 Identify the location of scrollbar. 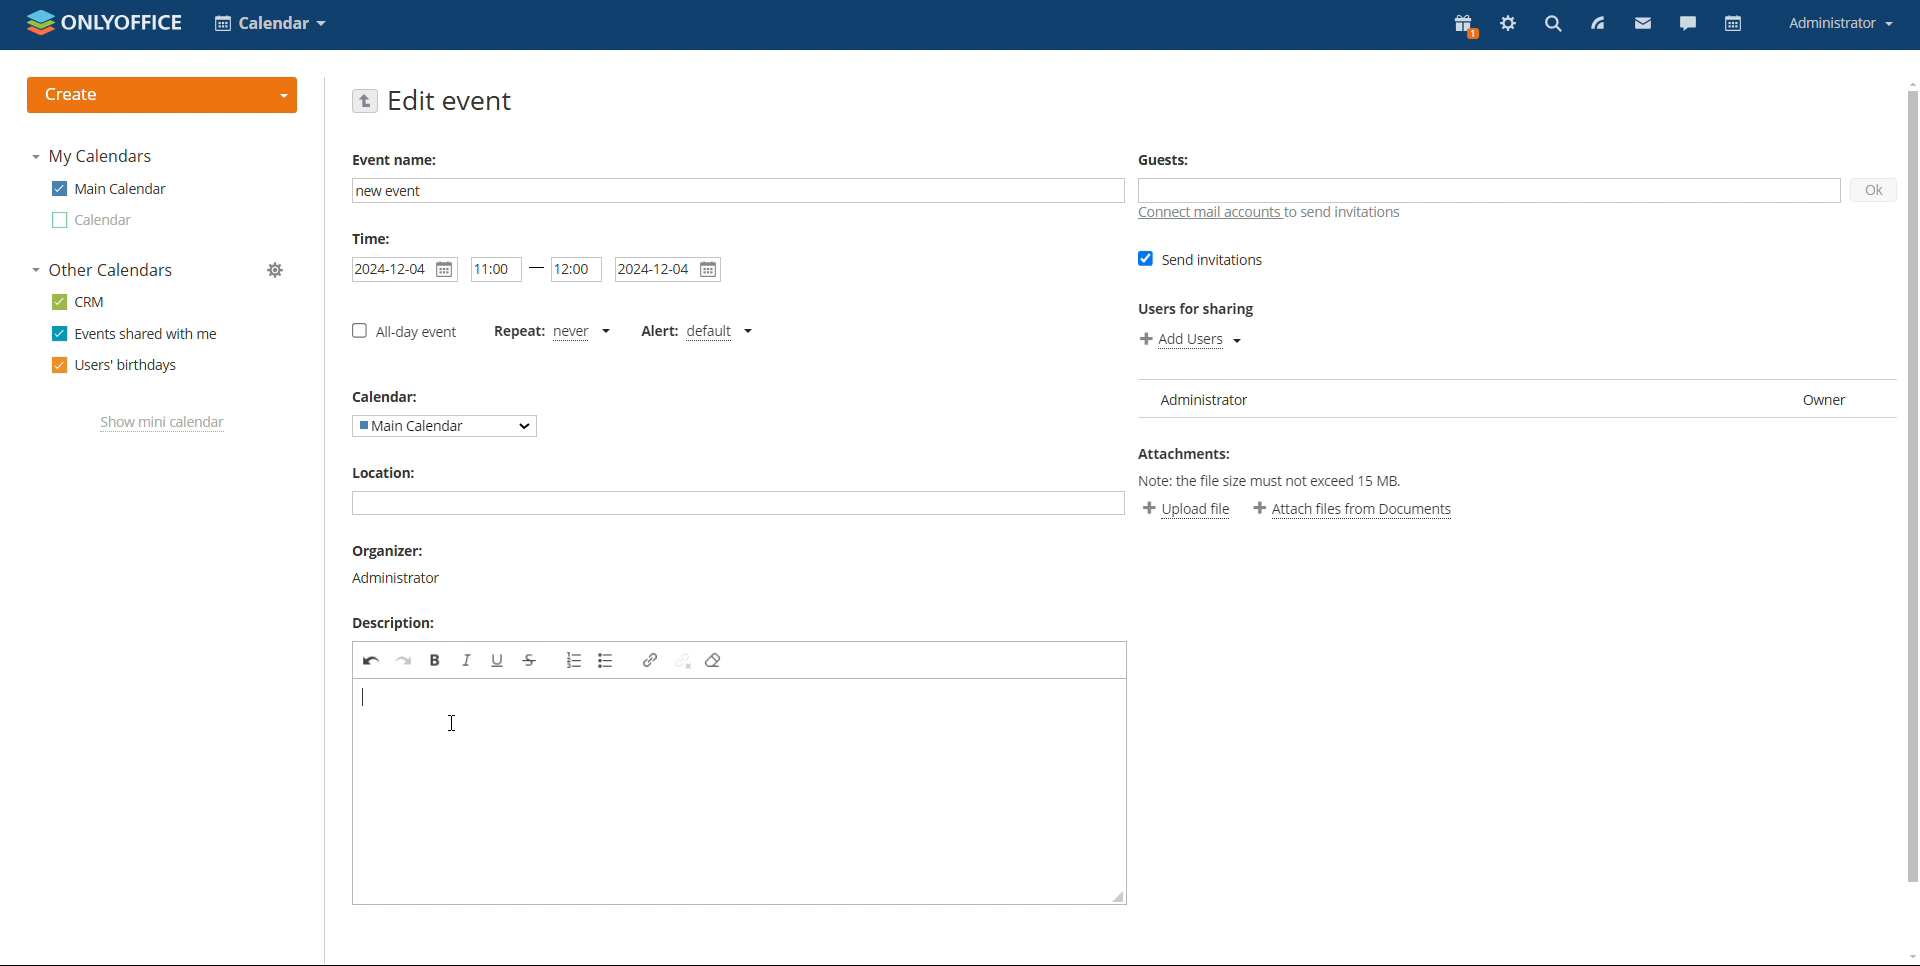
(1922, 493).